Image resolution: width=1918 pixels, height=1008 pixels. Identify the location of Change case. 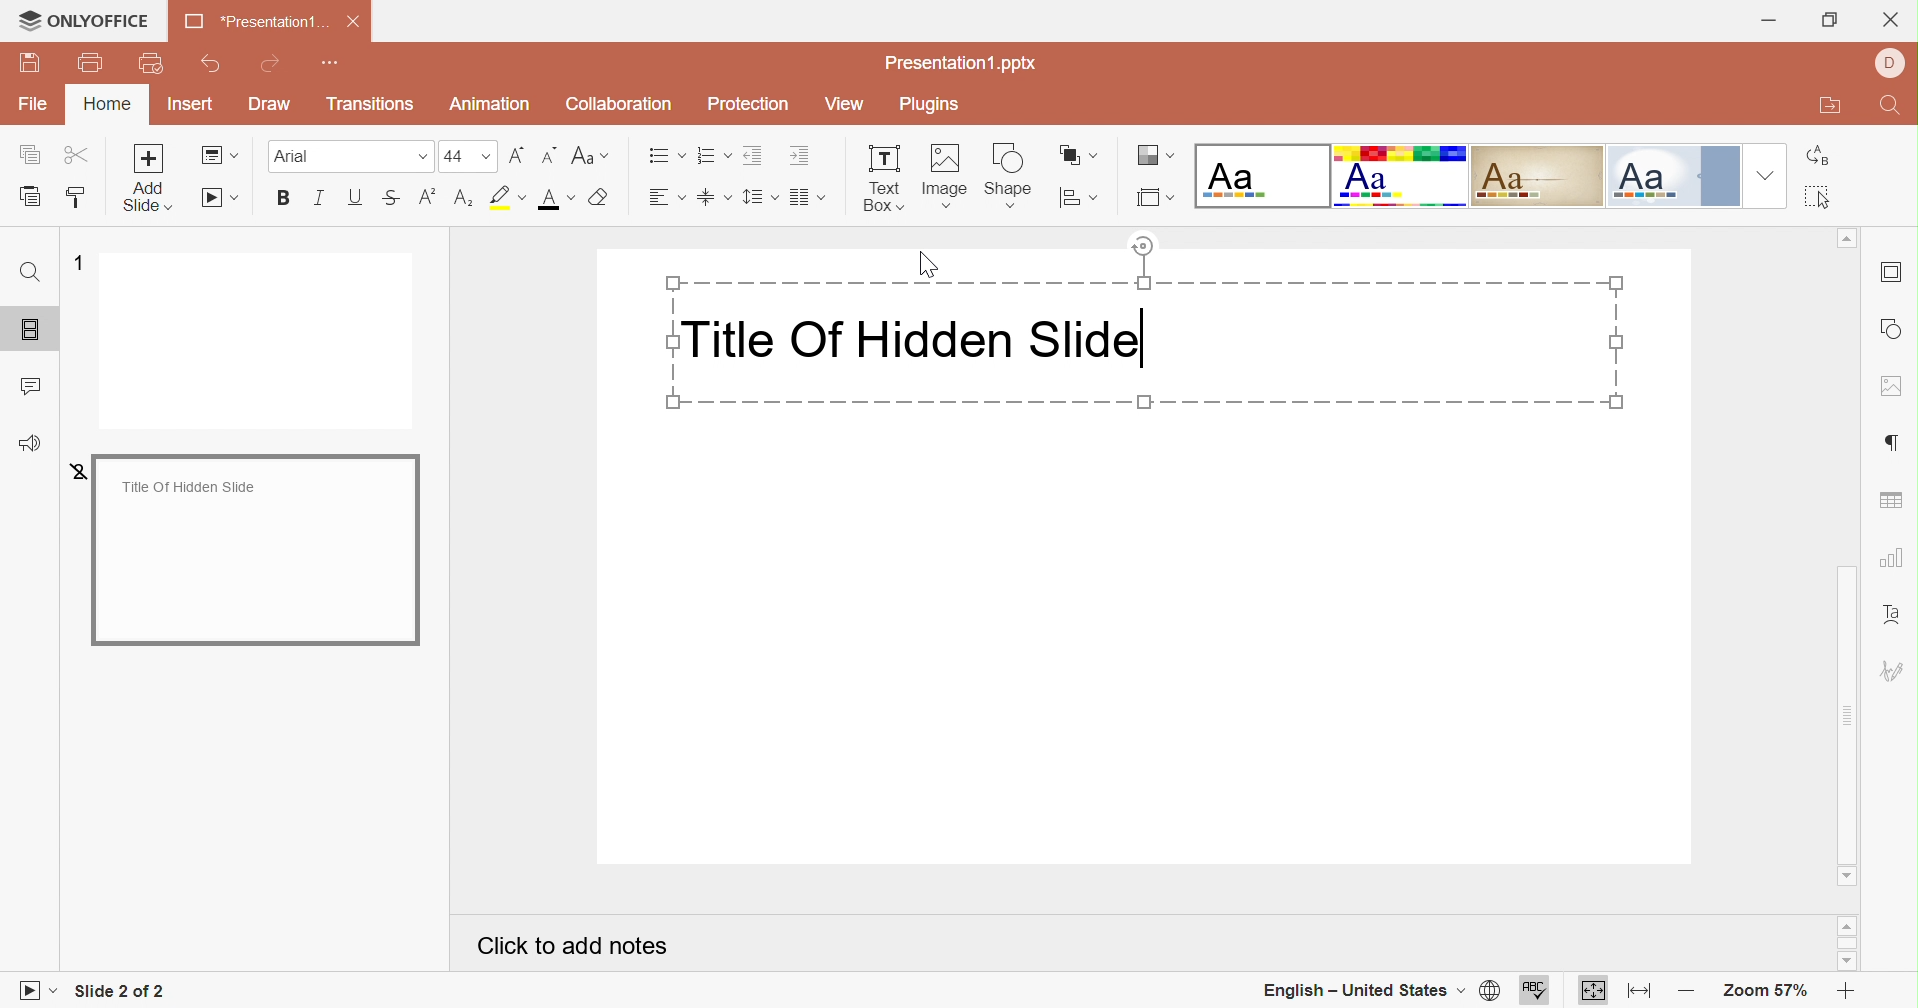
(591, 155).